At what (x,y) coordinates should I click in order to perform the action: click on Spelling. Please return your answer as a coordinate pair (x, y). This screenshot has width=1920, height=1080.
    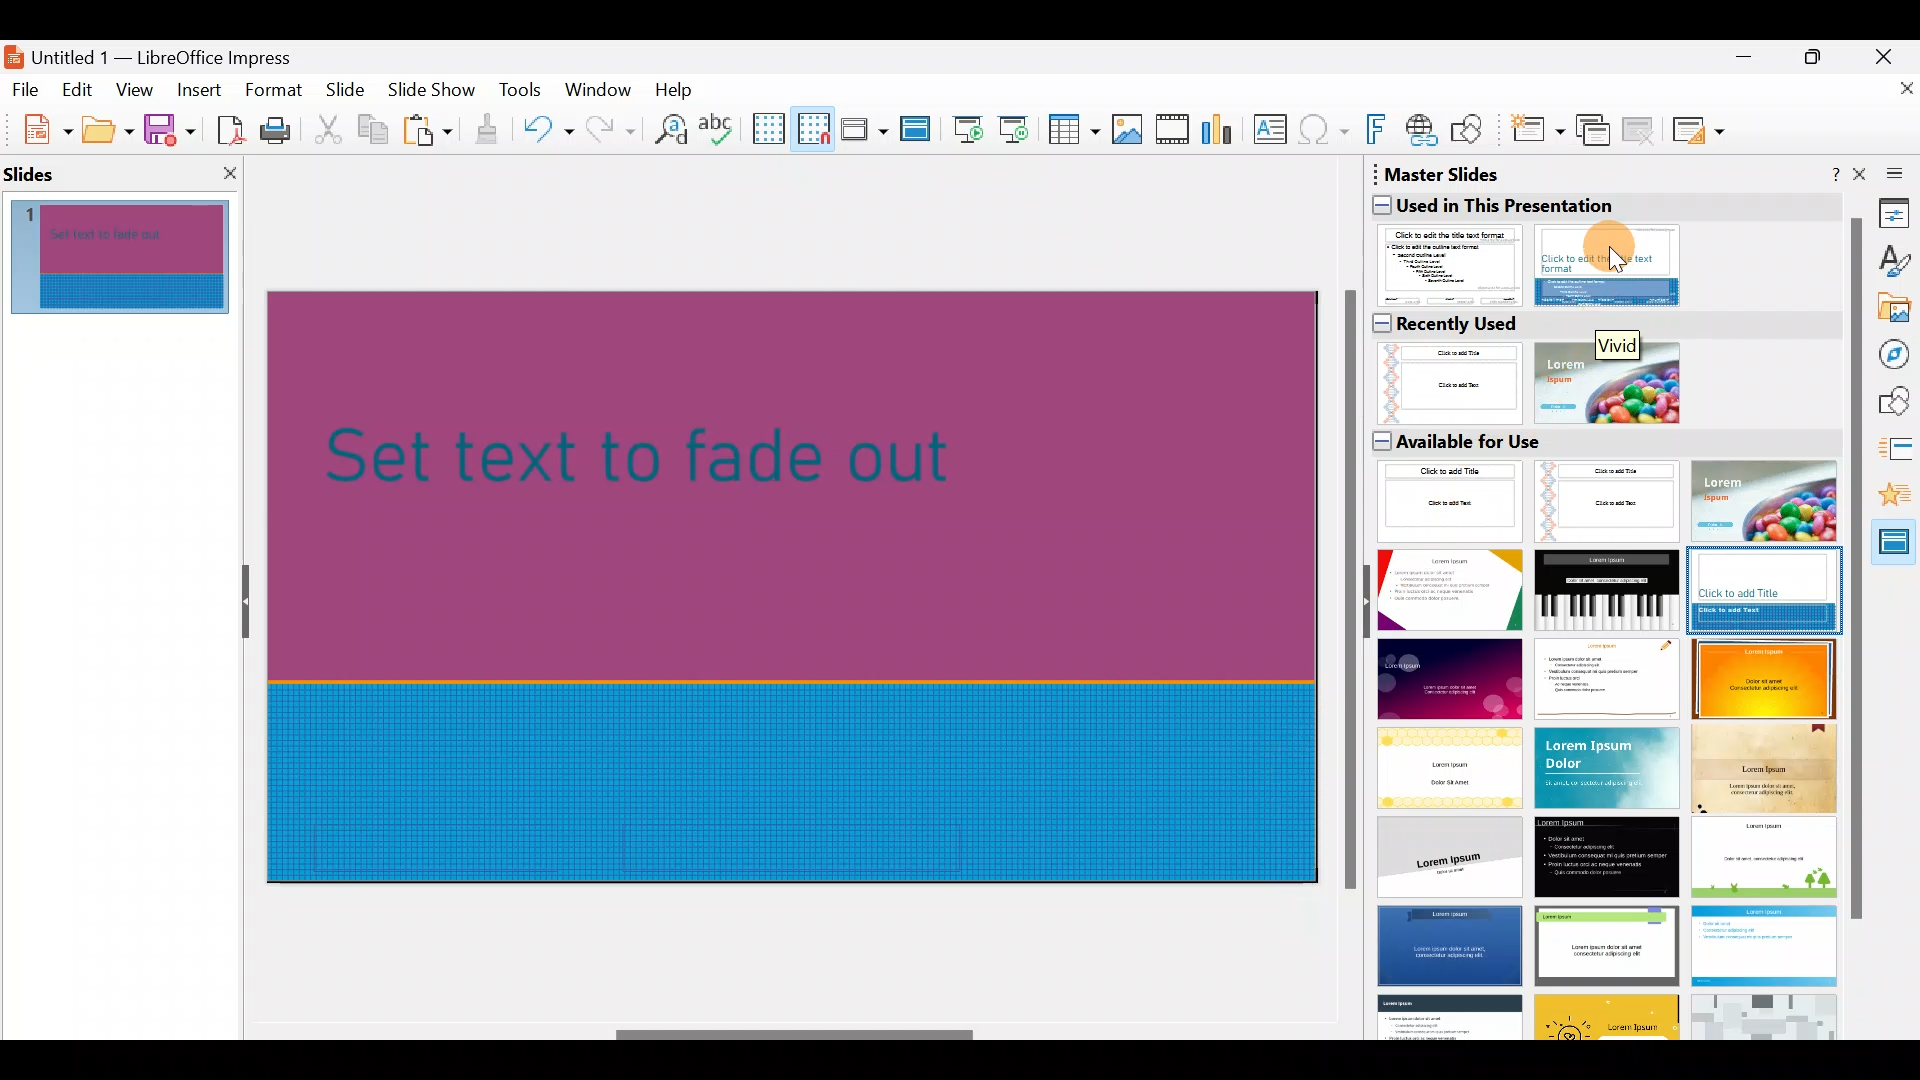
    Looking at the image, I should click on (719, 128).